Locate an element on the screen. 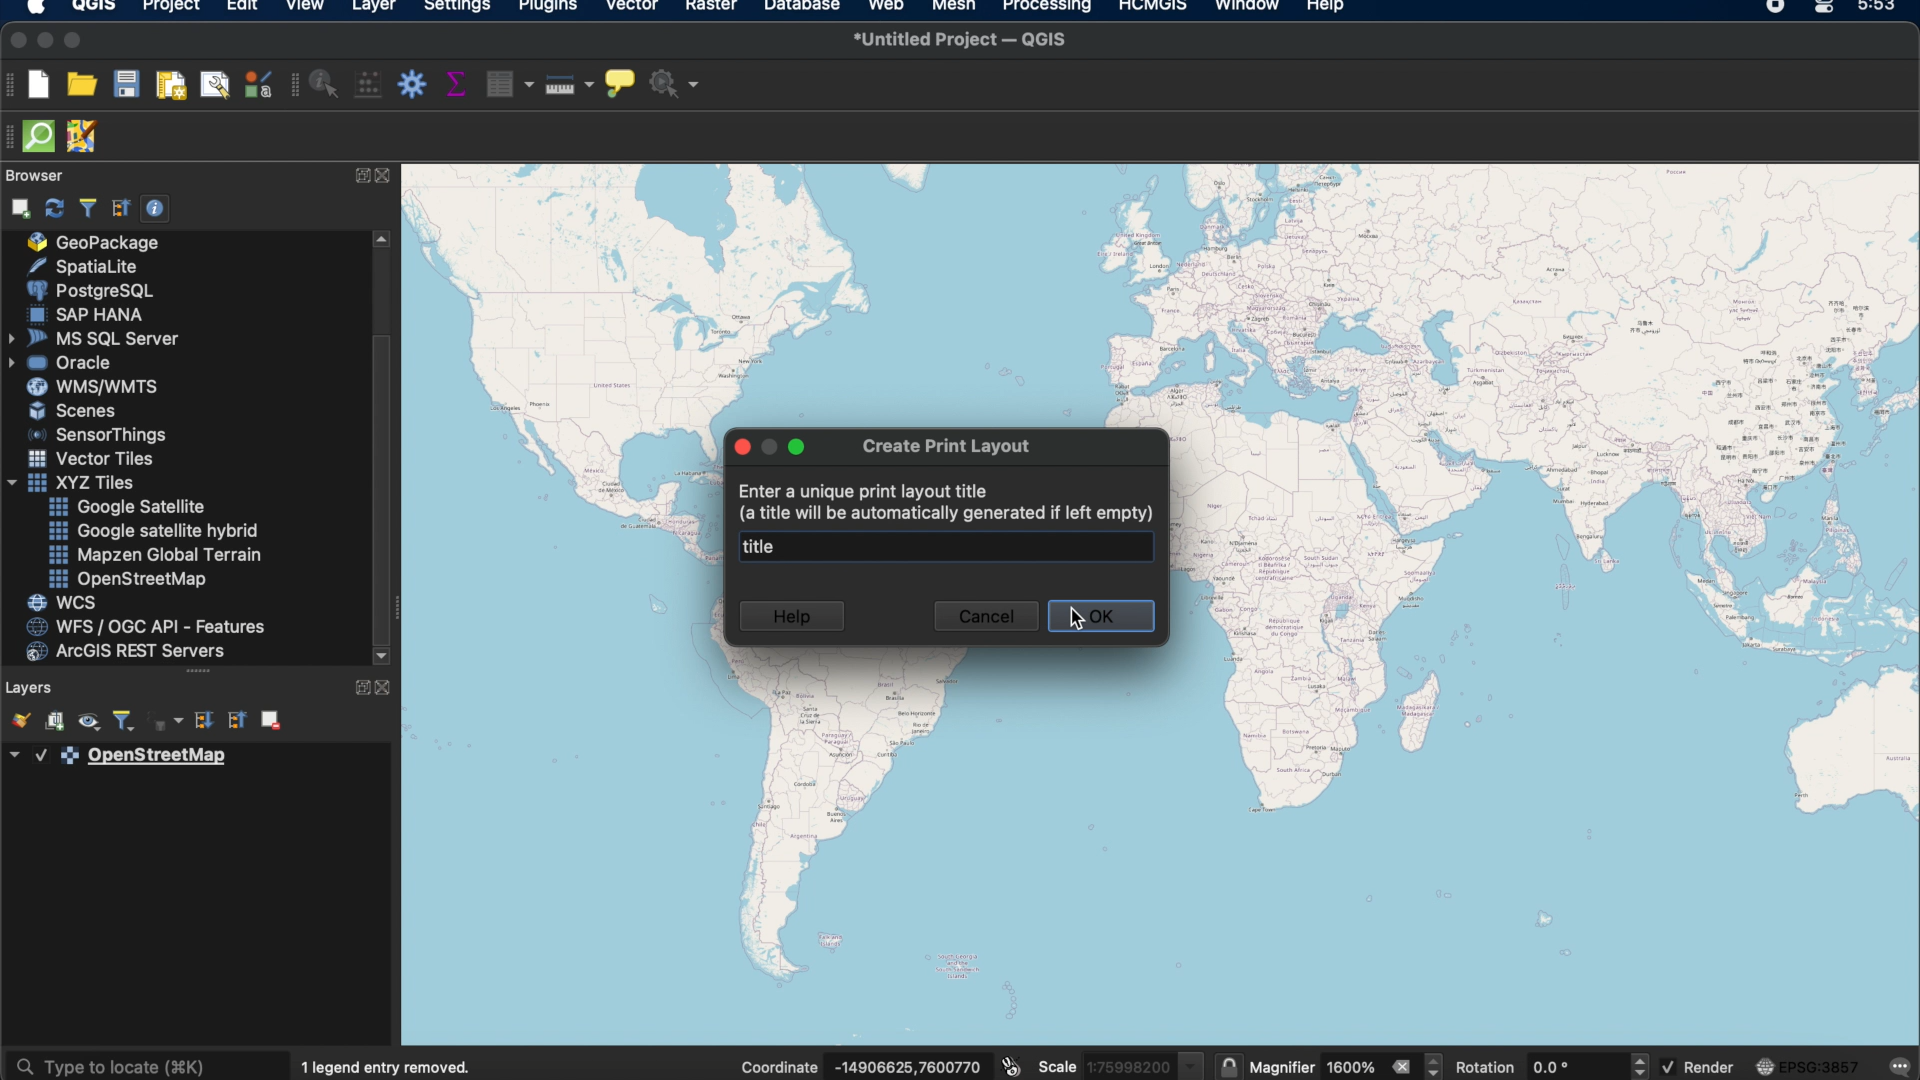 Image resolution: width=1920 pixels, height=1080 pixels. remove layer group is located at coordinates (273, 719).